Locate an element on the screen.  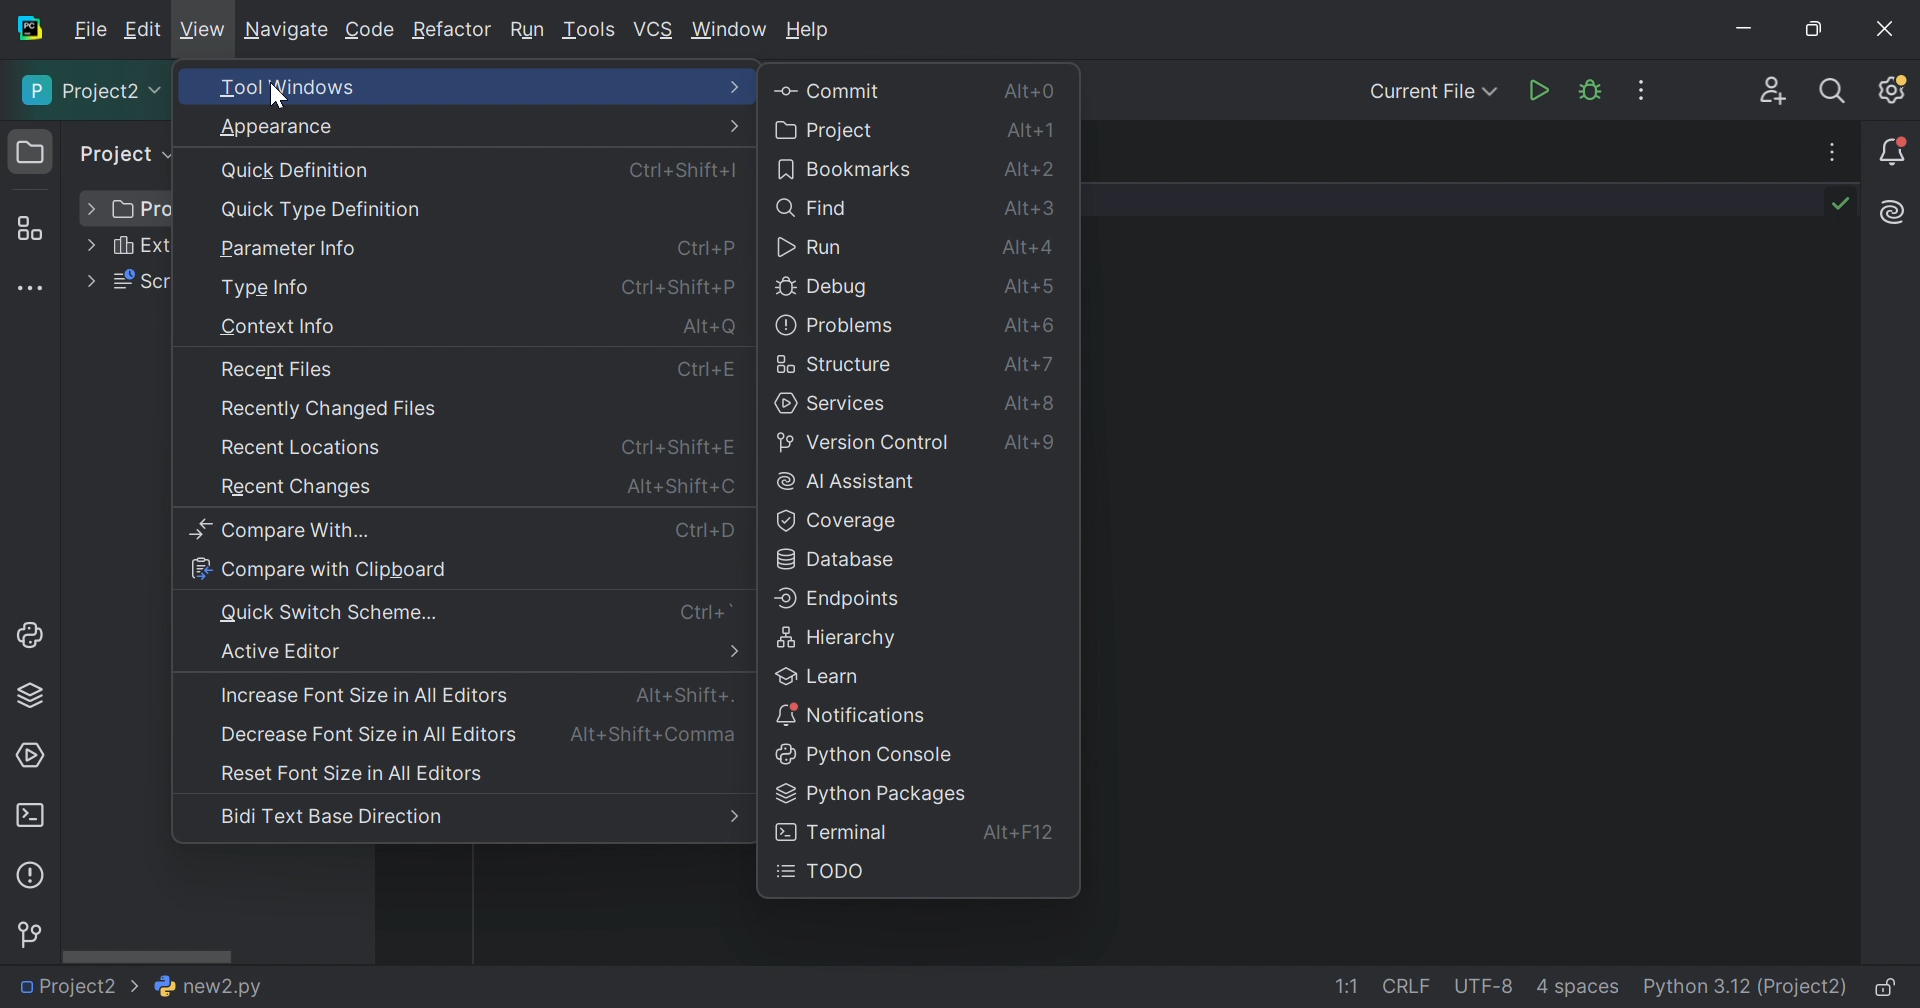
Run is located at coordinates (810, 244).